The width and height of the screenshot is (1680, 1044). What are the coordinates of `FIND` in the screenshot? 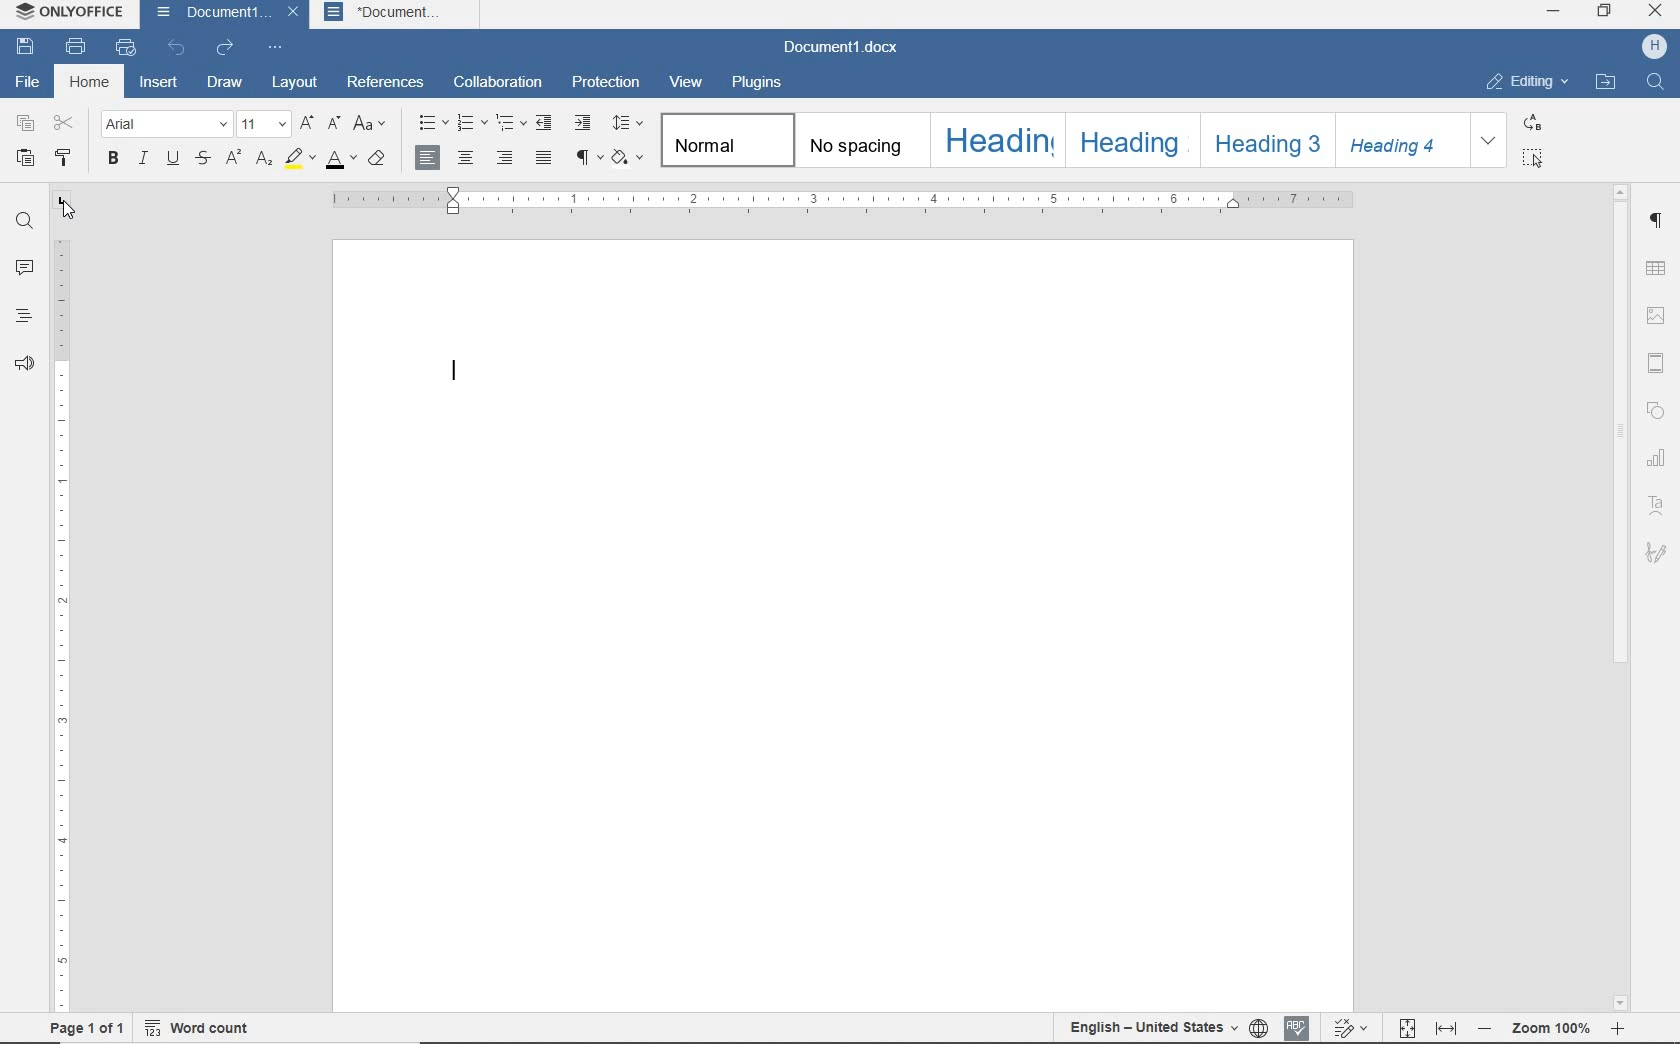 It's located at (25, 221).